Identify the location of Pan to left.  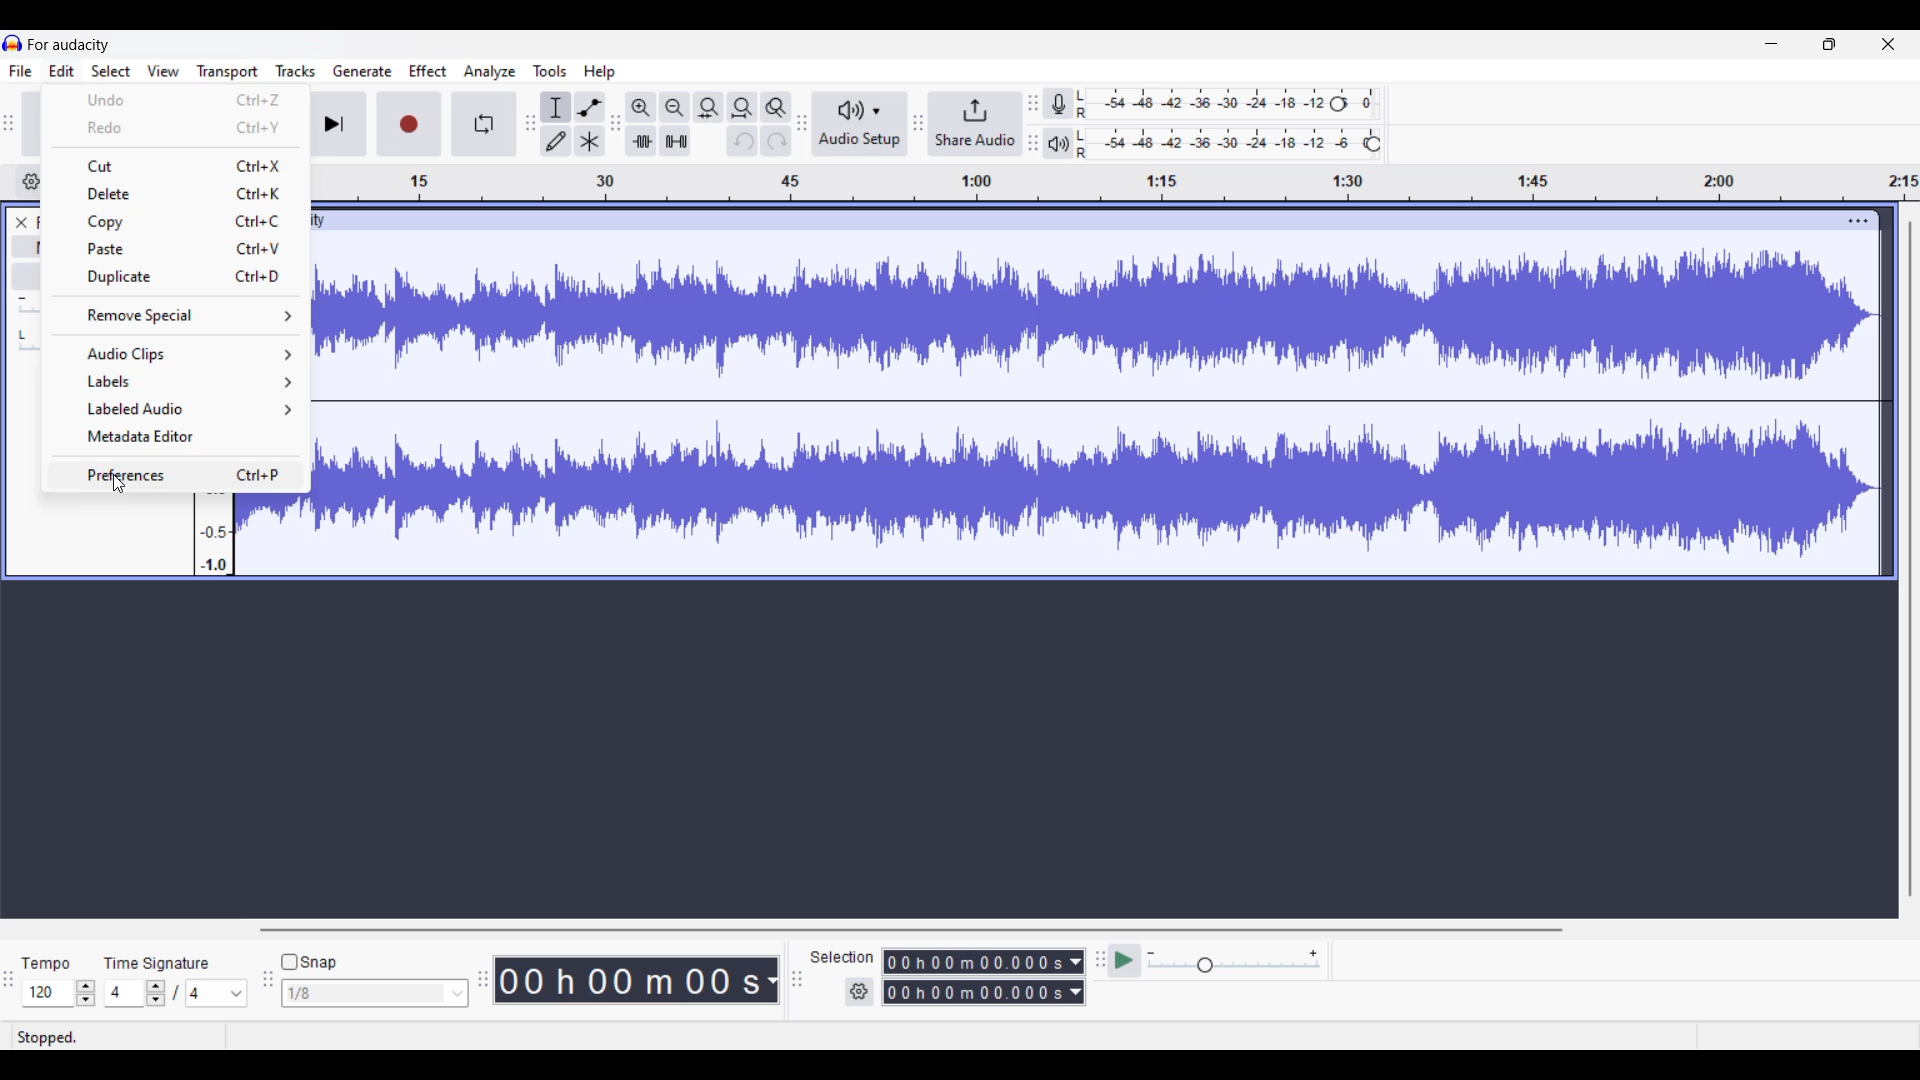
(22, 335).